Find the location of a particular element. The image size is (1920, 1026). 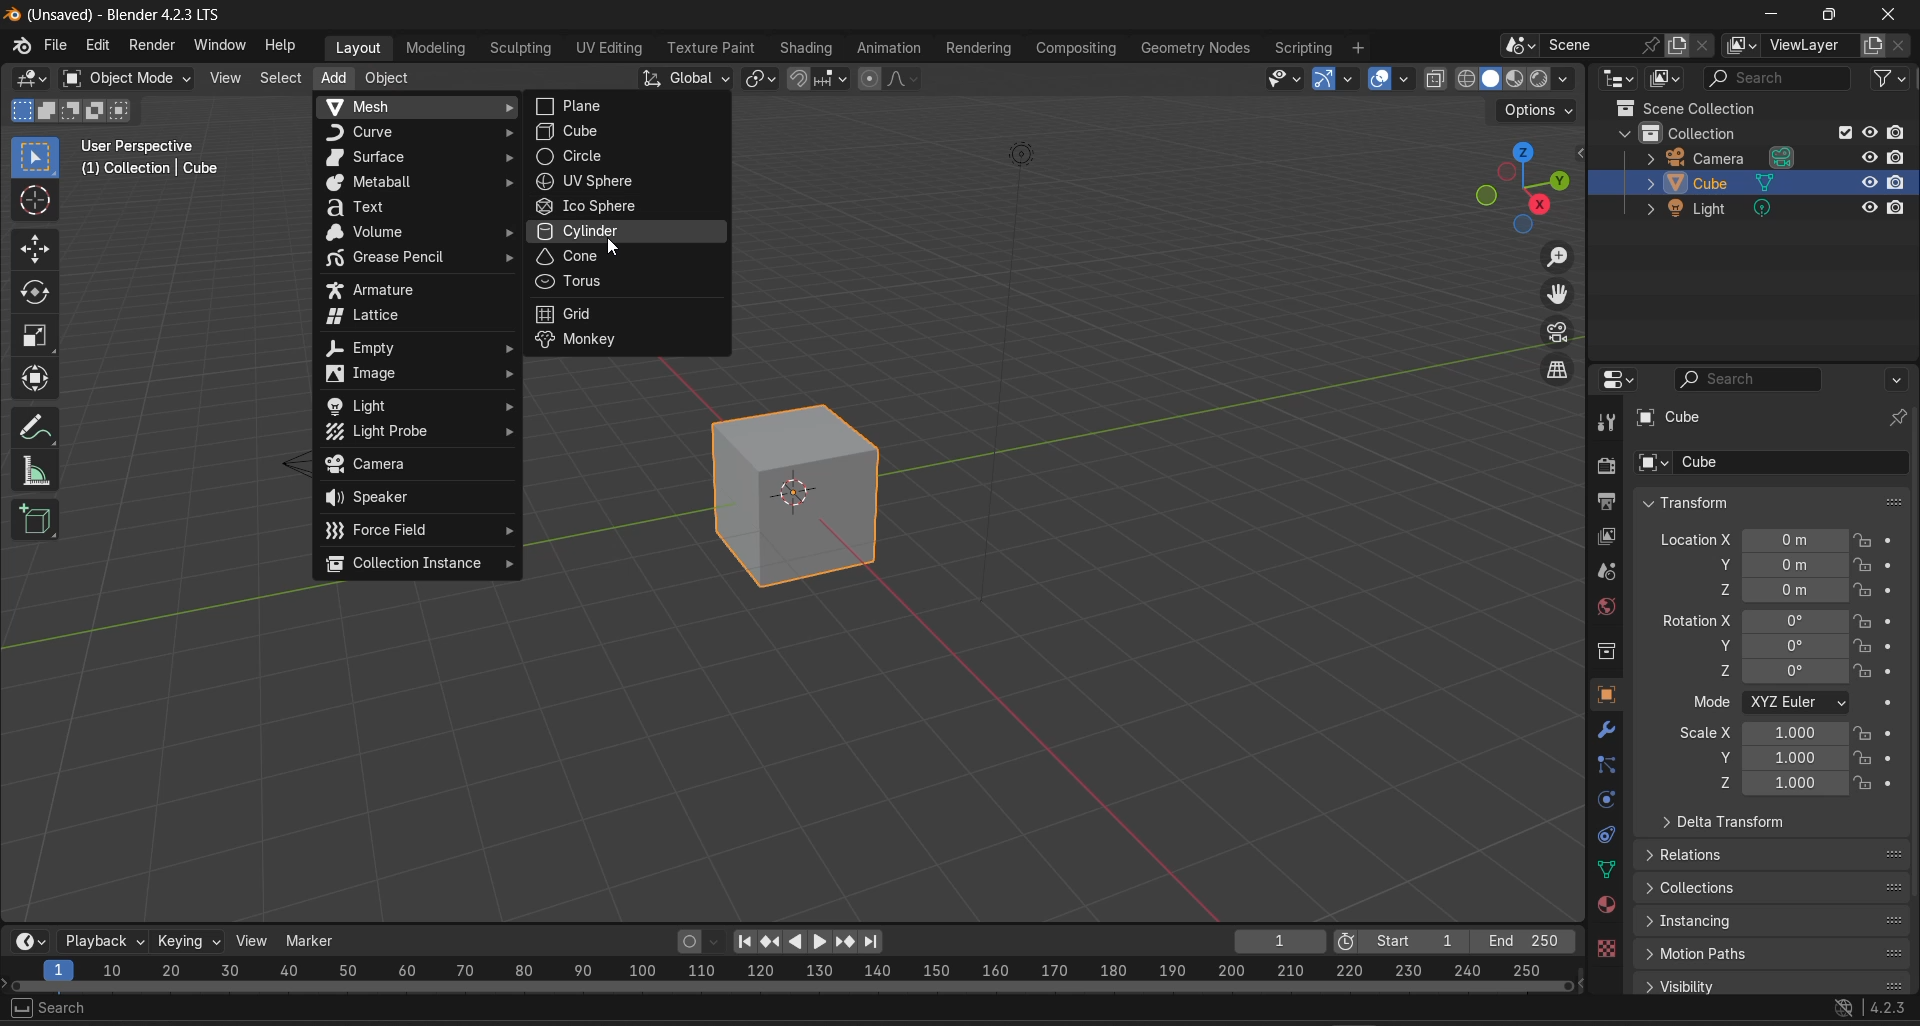

add view layer is located at coordinates (1872, 46).